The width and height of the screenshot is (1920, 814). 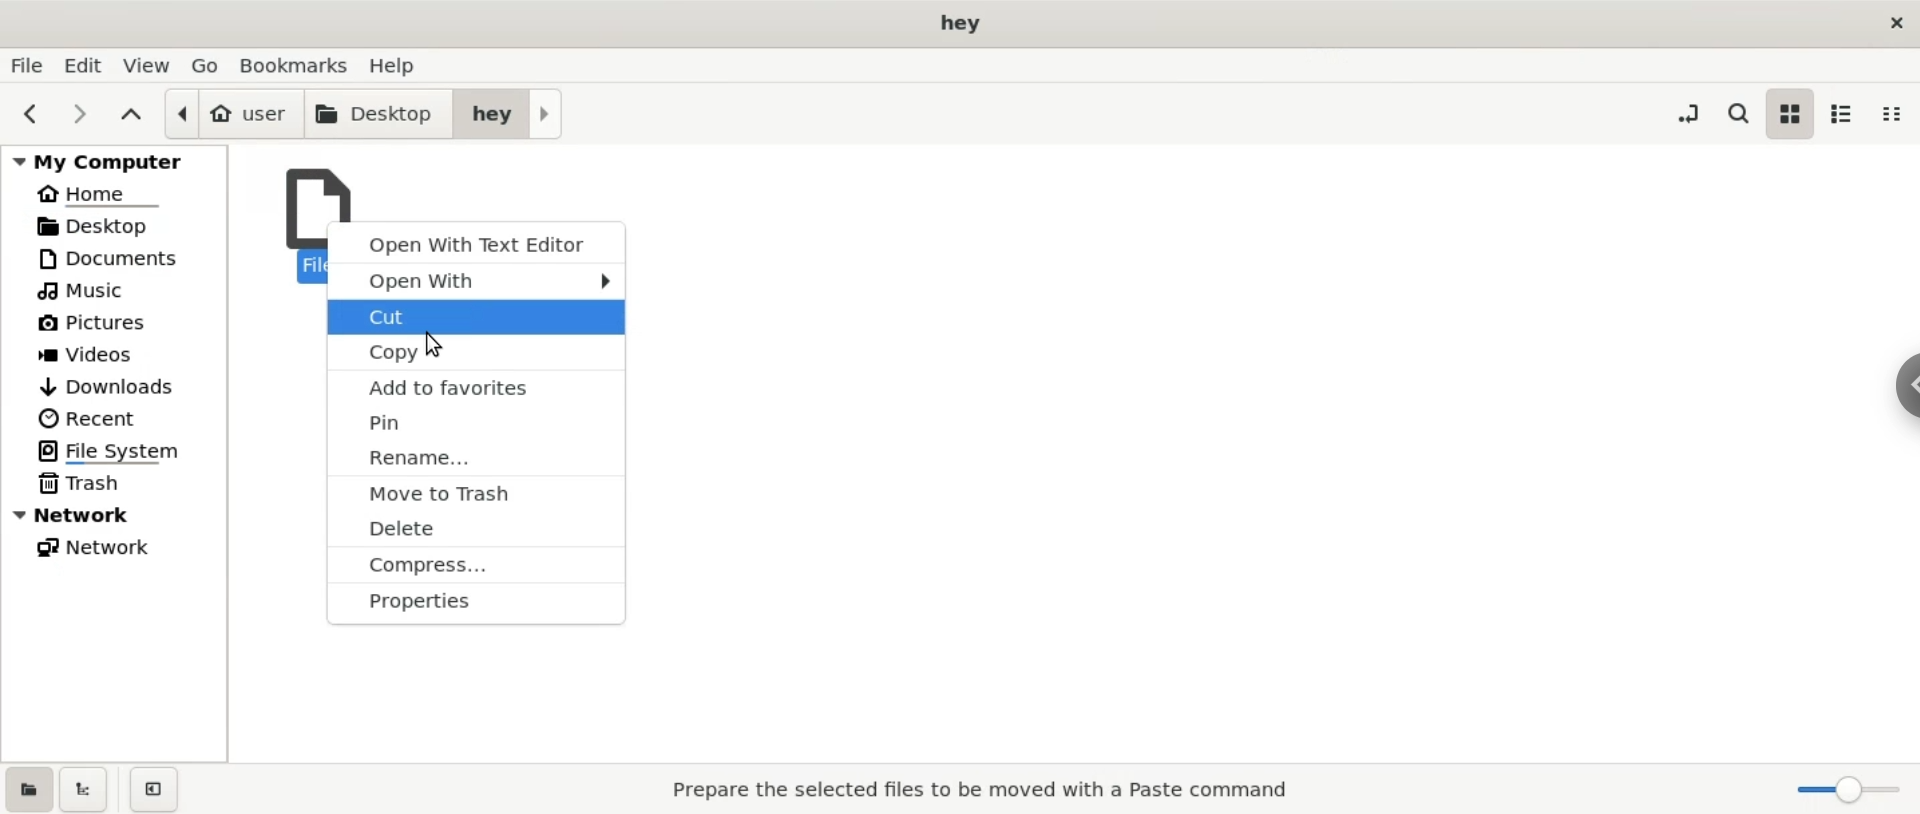 I want to click on downloads, so click(x=118, y=382).